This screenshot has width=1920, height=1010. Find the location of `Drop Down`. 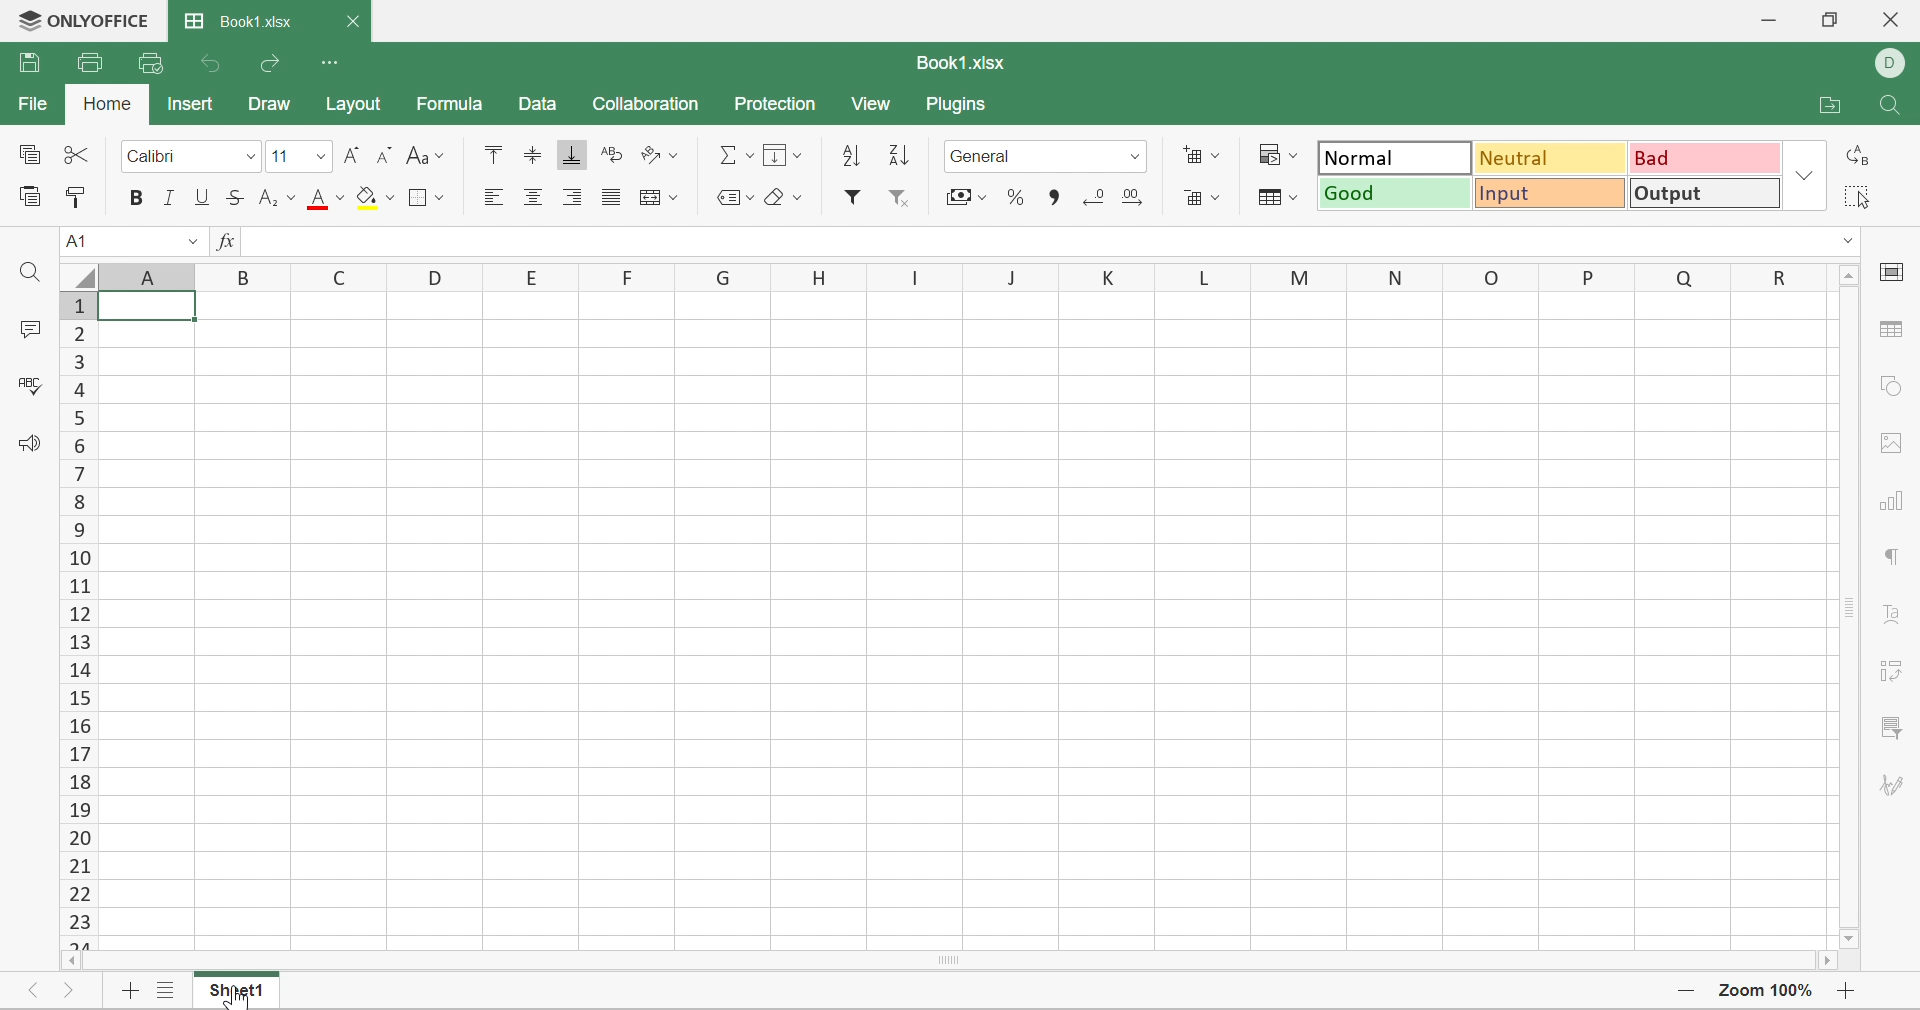

Drop Down is located at coordinates (182, 240).